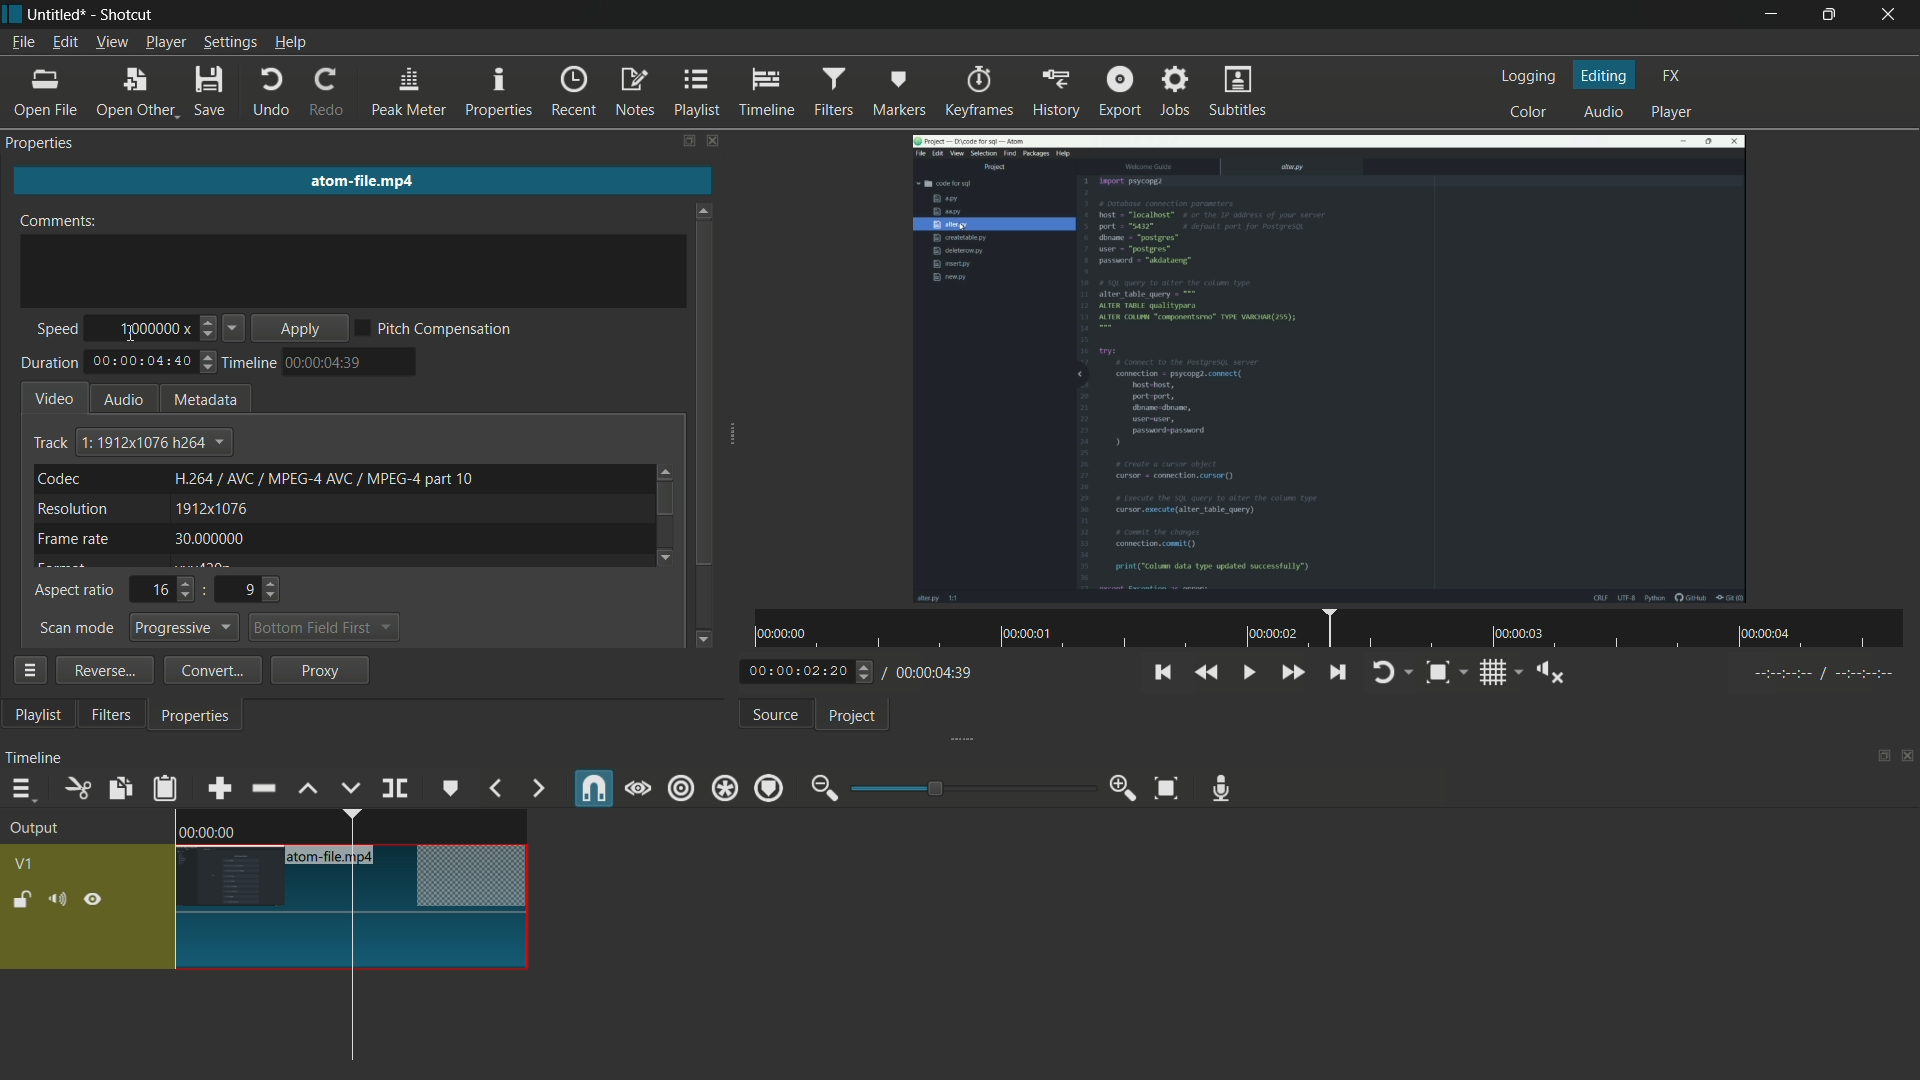  Describe the element at coordinates (49, 363) in the screenshot. I see `duration` at that location.